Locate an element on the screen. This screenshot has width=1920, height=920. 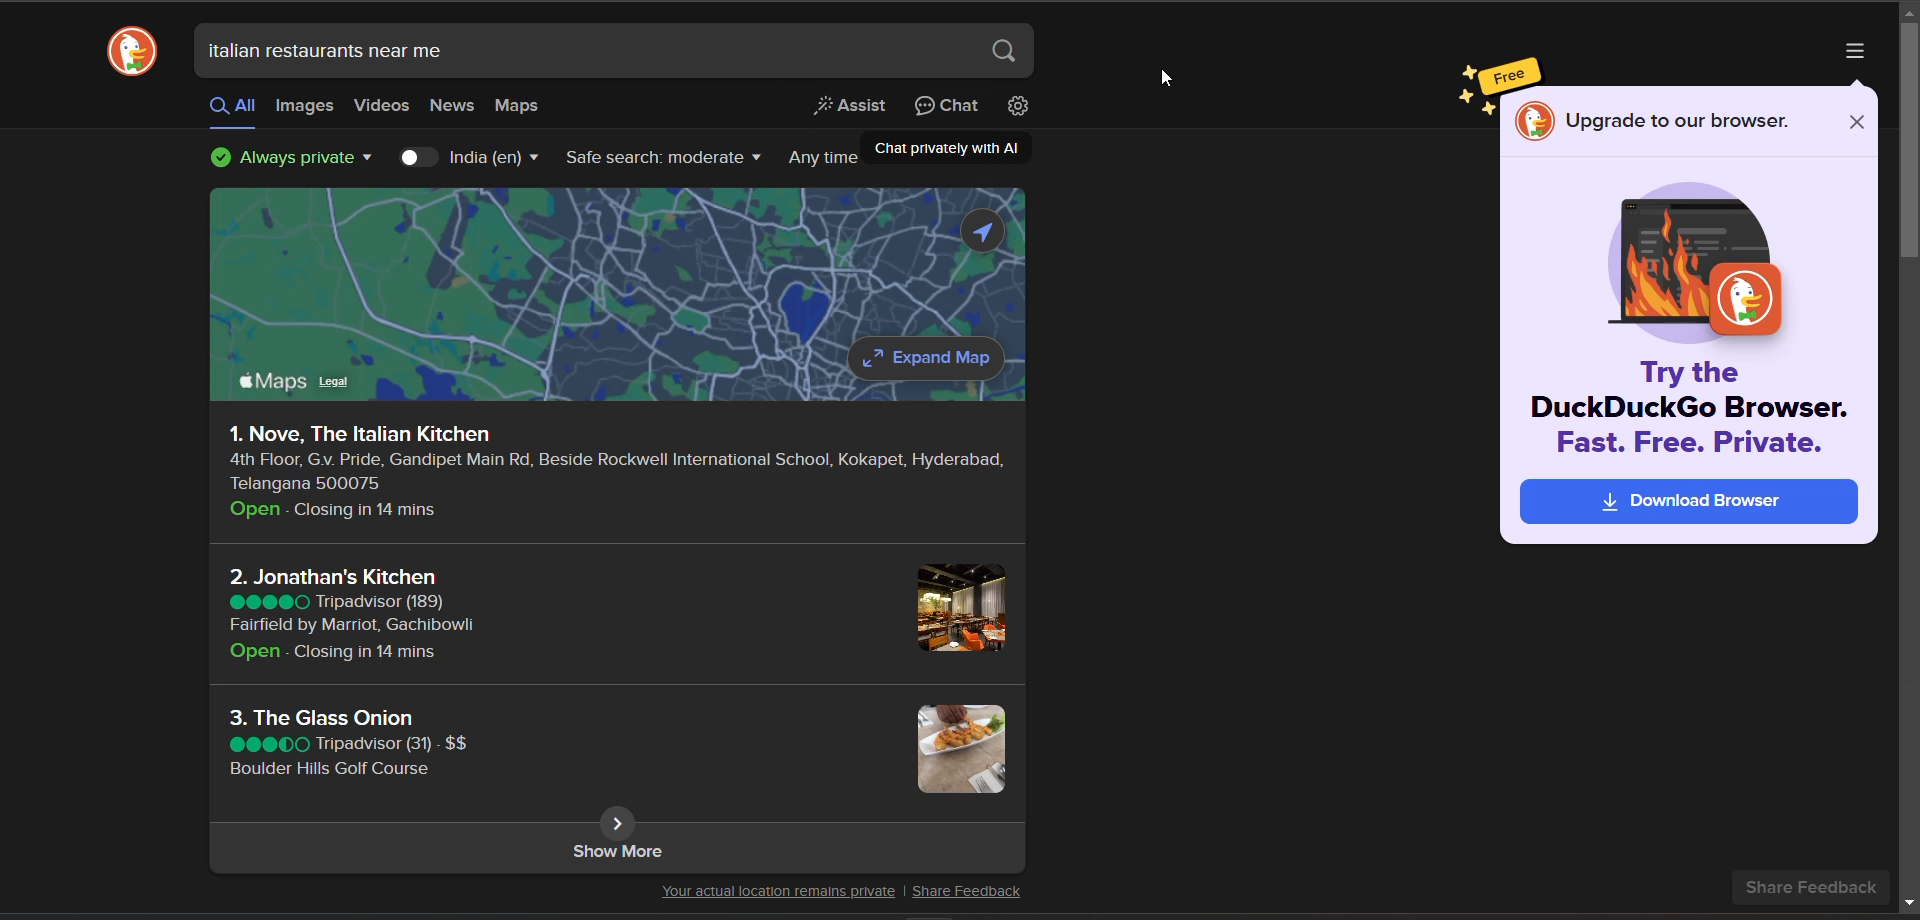
results timeline filter is located at coordinates (823, 159).